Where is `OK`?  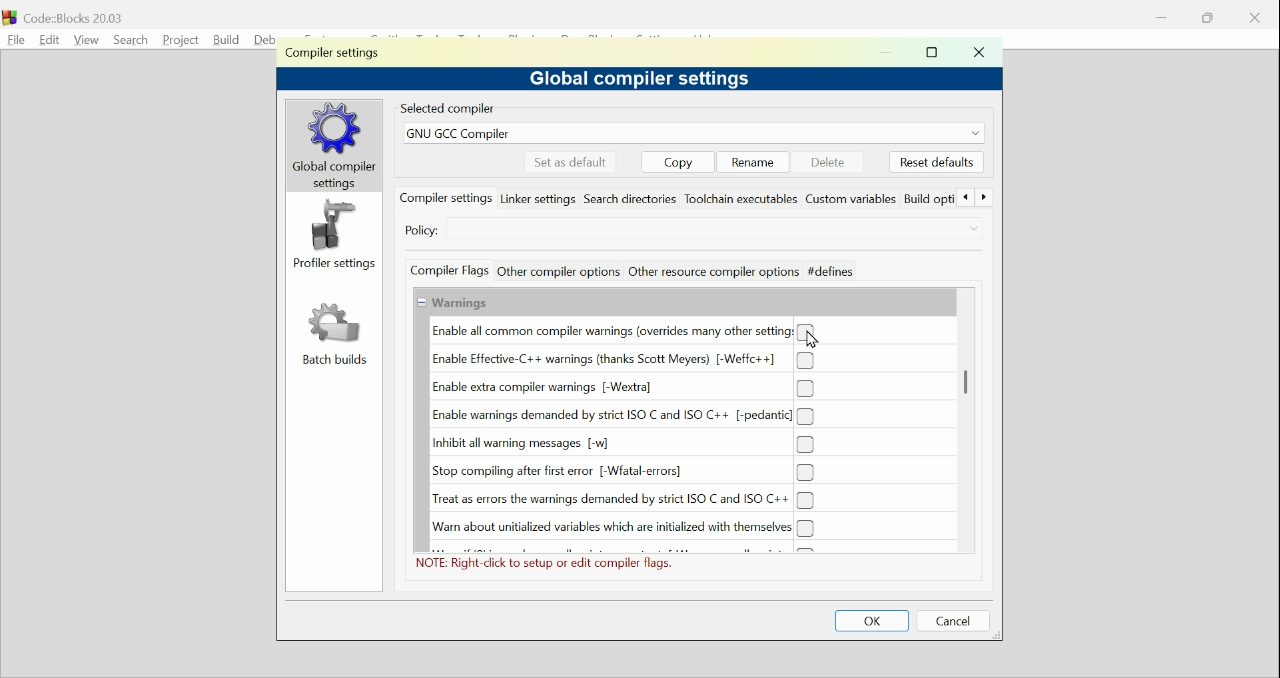
OK is located at coordinates (874, 621).